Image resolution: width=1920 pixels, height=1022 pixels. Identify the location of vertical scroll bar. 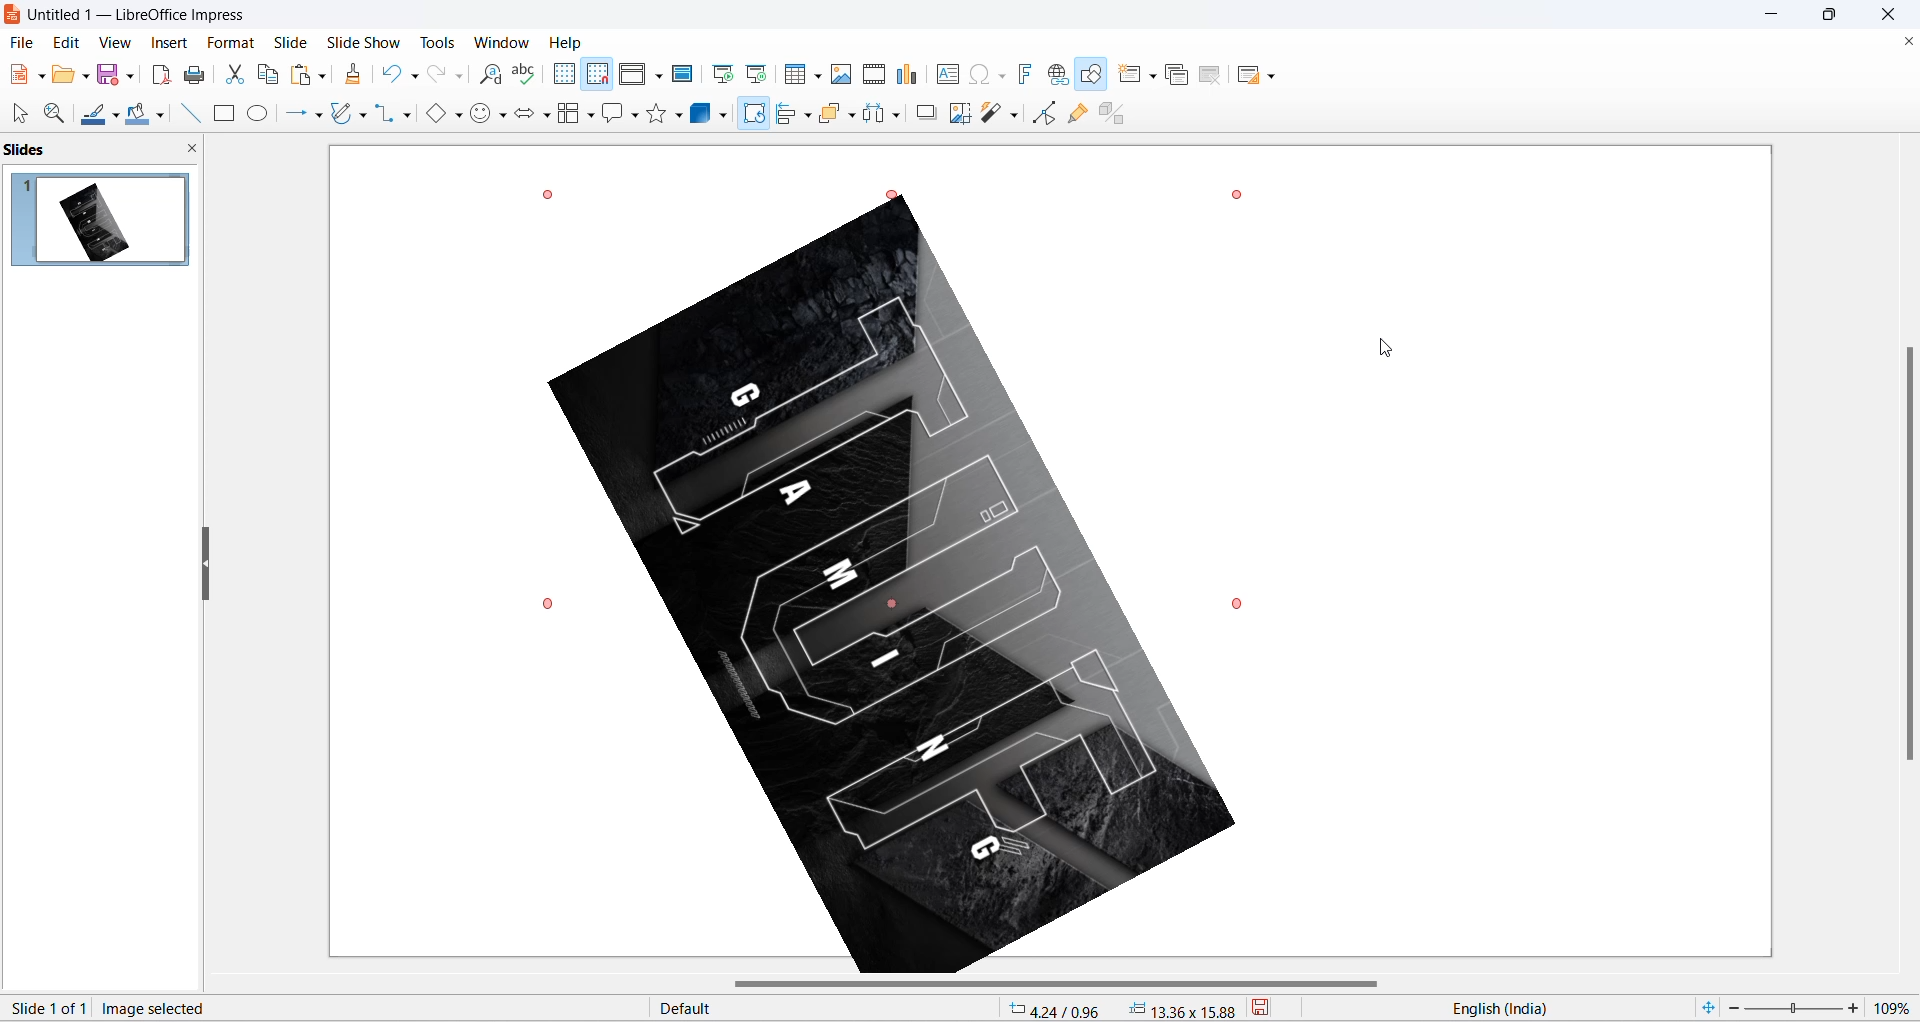
(1908, 551).